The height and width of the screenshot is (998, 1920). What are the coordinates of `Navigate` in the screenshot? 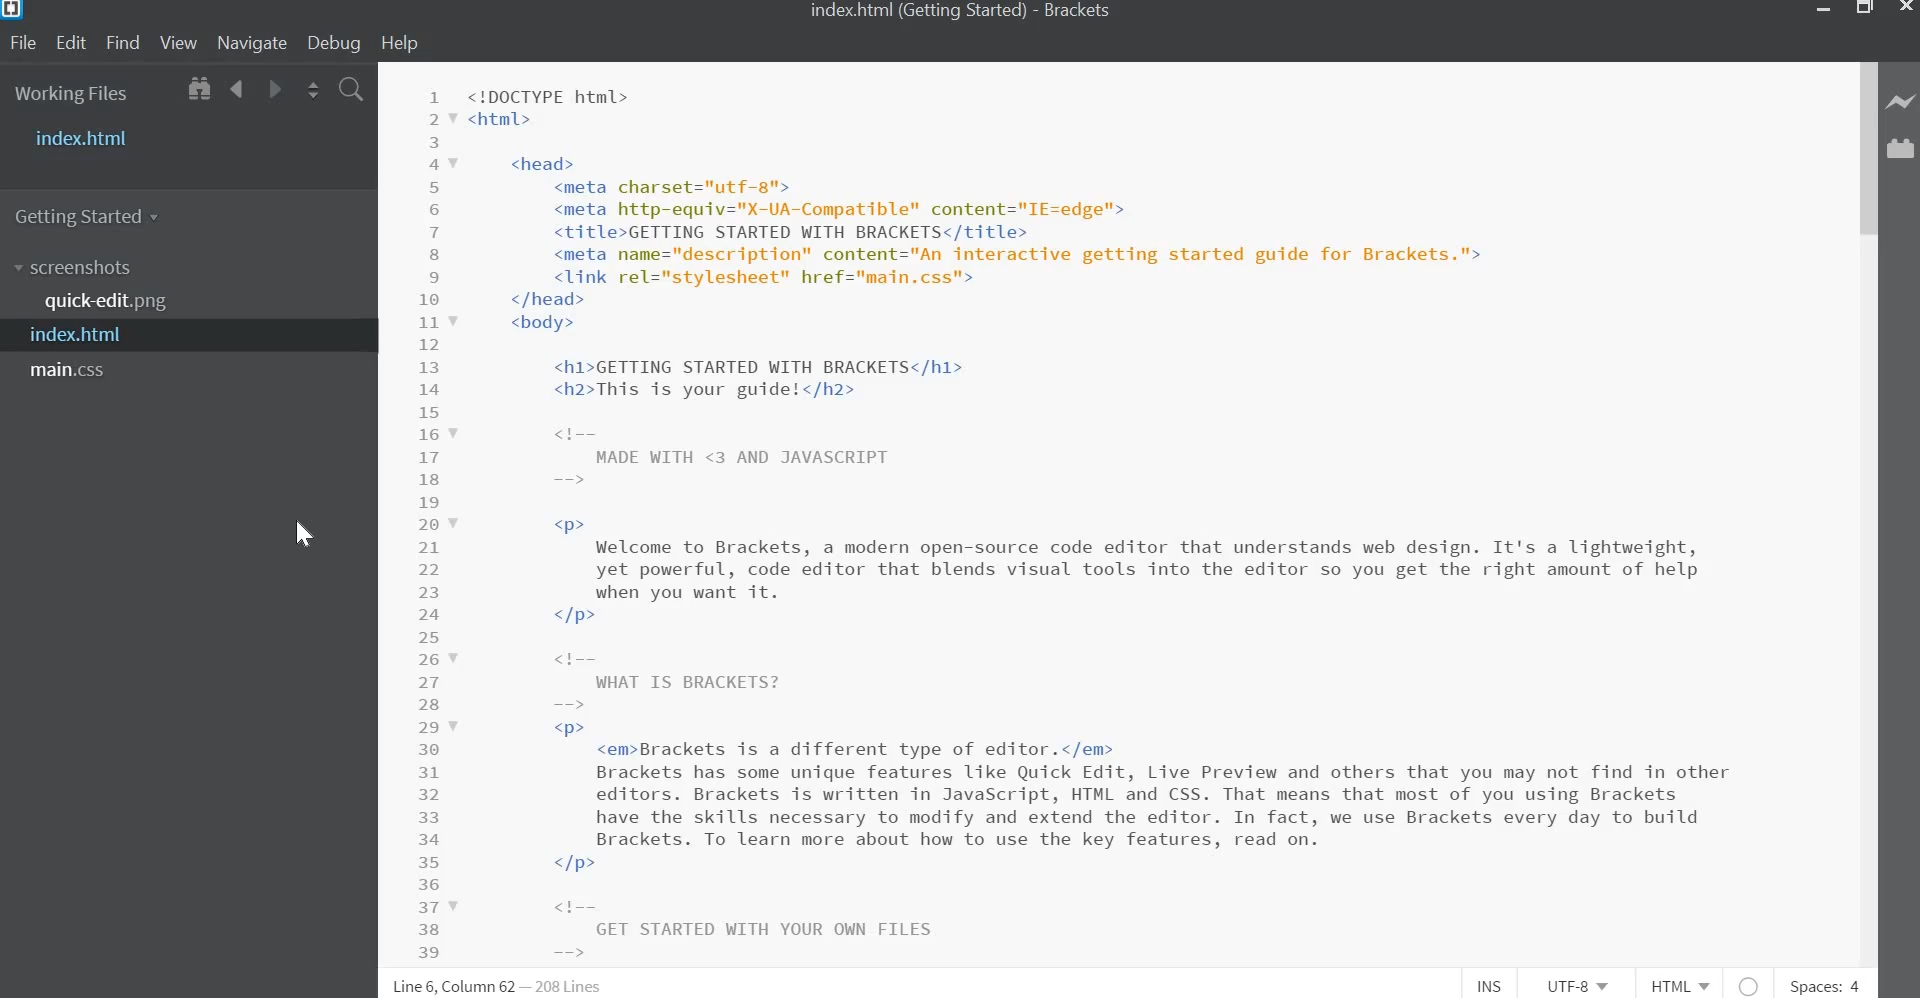 It's located at (250, 44).